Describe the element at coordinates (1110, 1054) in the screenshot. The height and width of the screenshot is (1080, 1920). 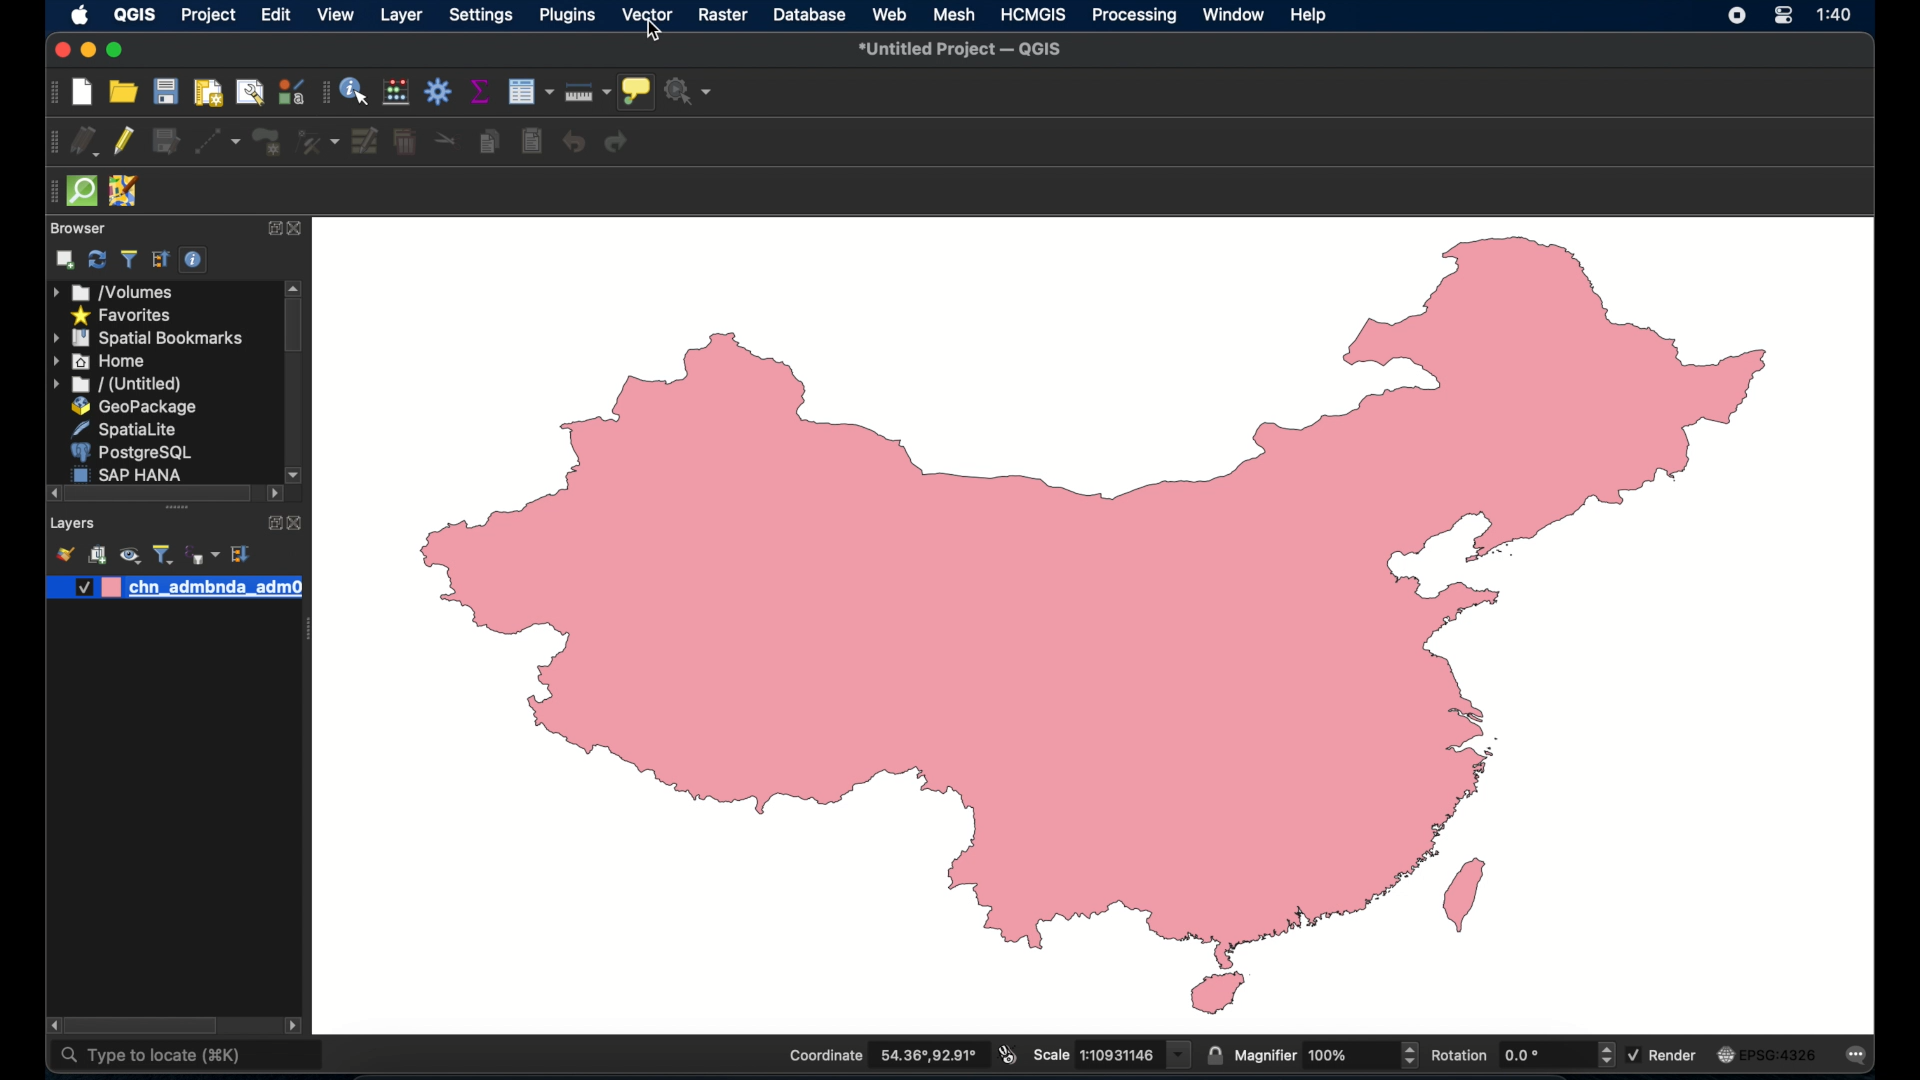
I see `scale` at that location.